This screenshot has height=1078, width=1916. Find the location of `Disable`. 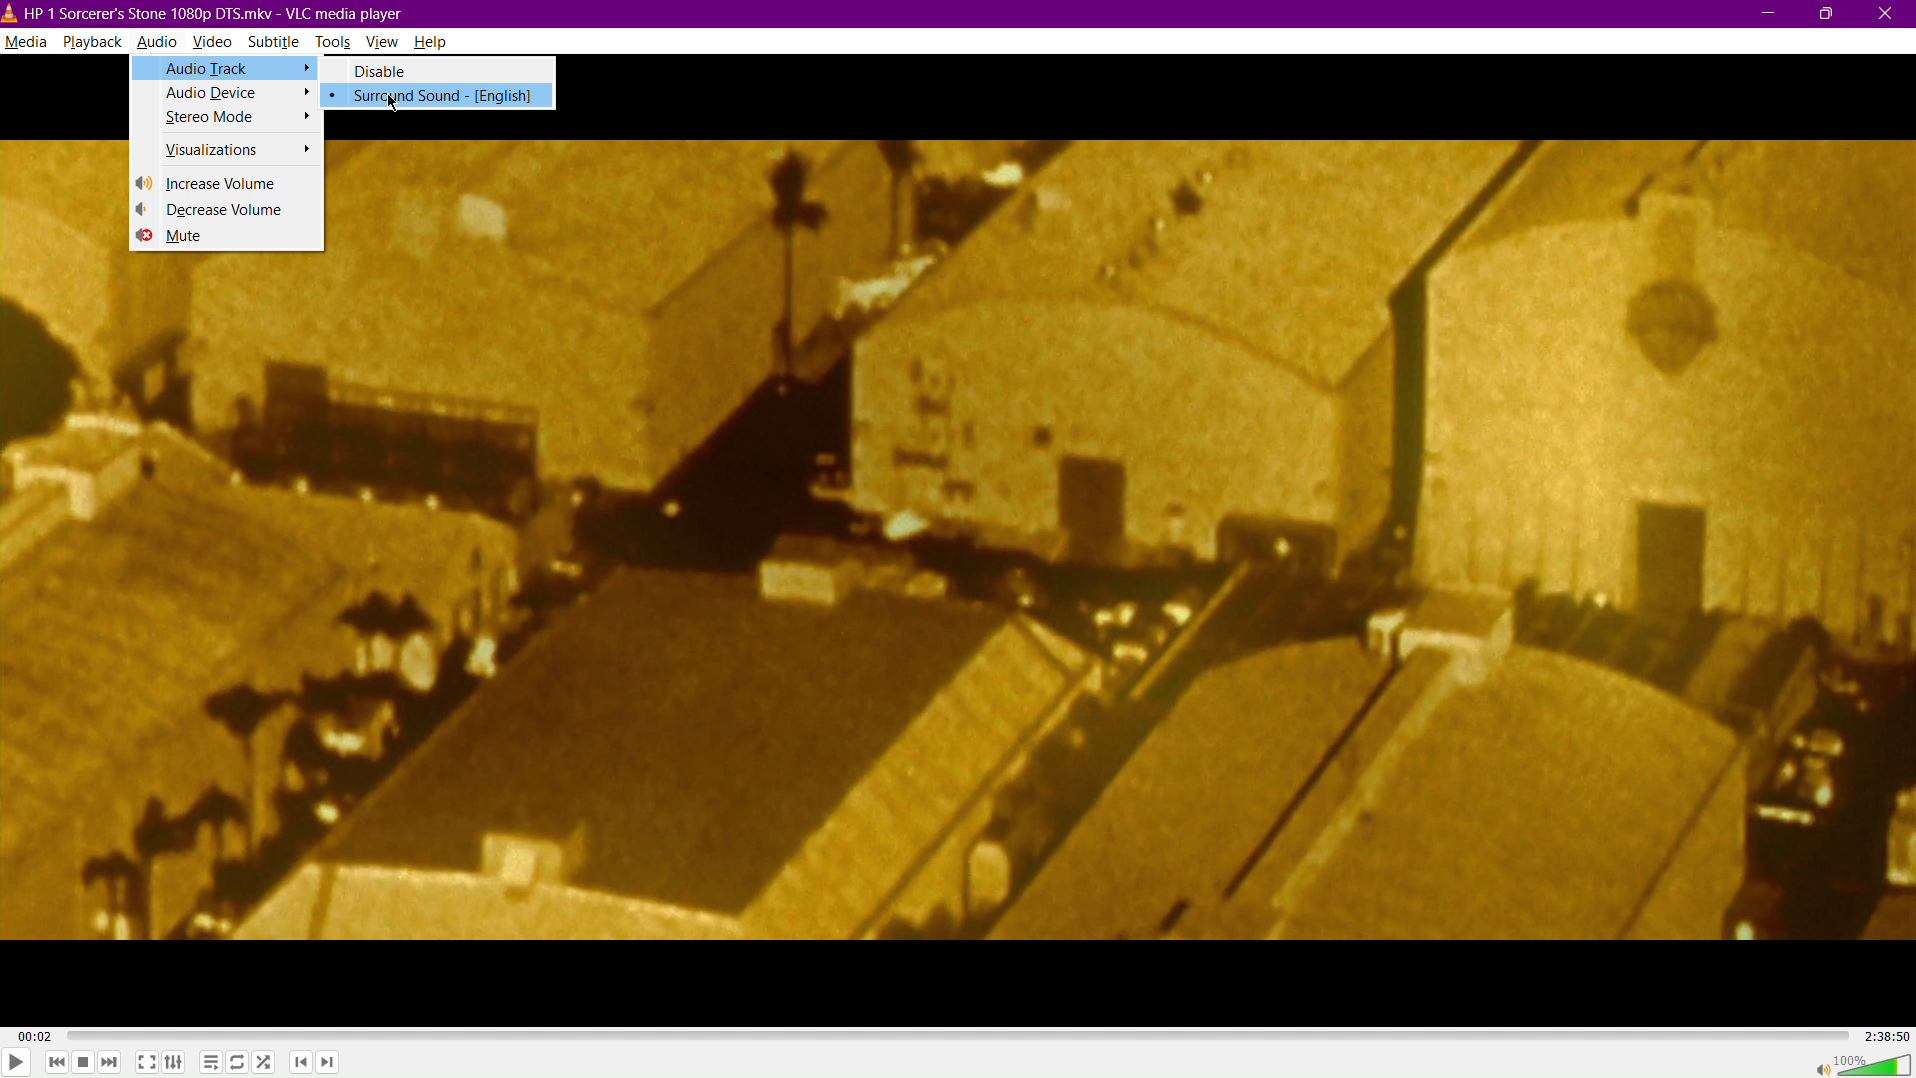

Disable is located at coordinates (442, 71).